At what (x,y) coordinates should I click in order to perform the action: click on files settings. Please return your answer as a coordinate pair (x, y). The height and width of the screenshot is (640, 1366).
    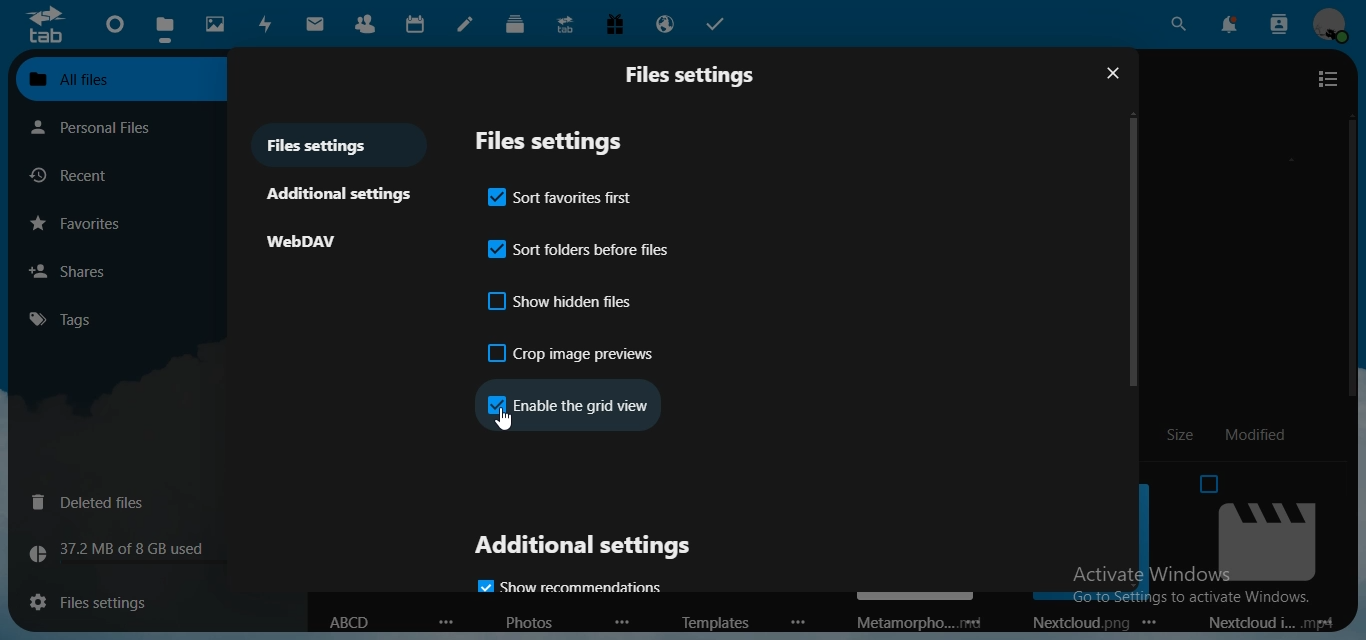
    Looking at the image, I should click on (112, 599).